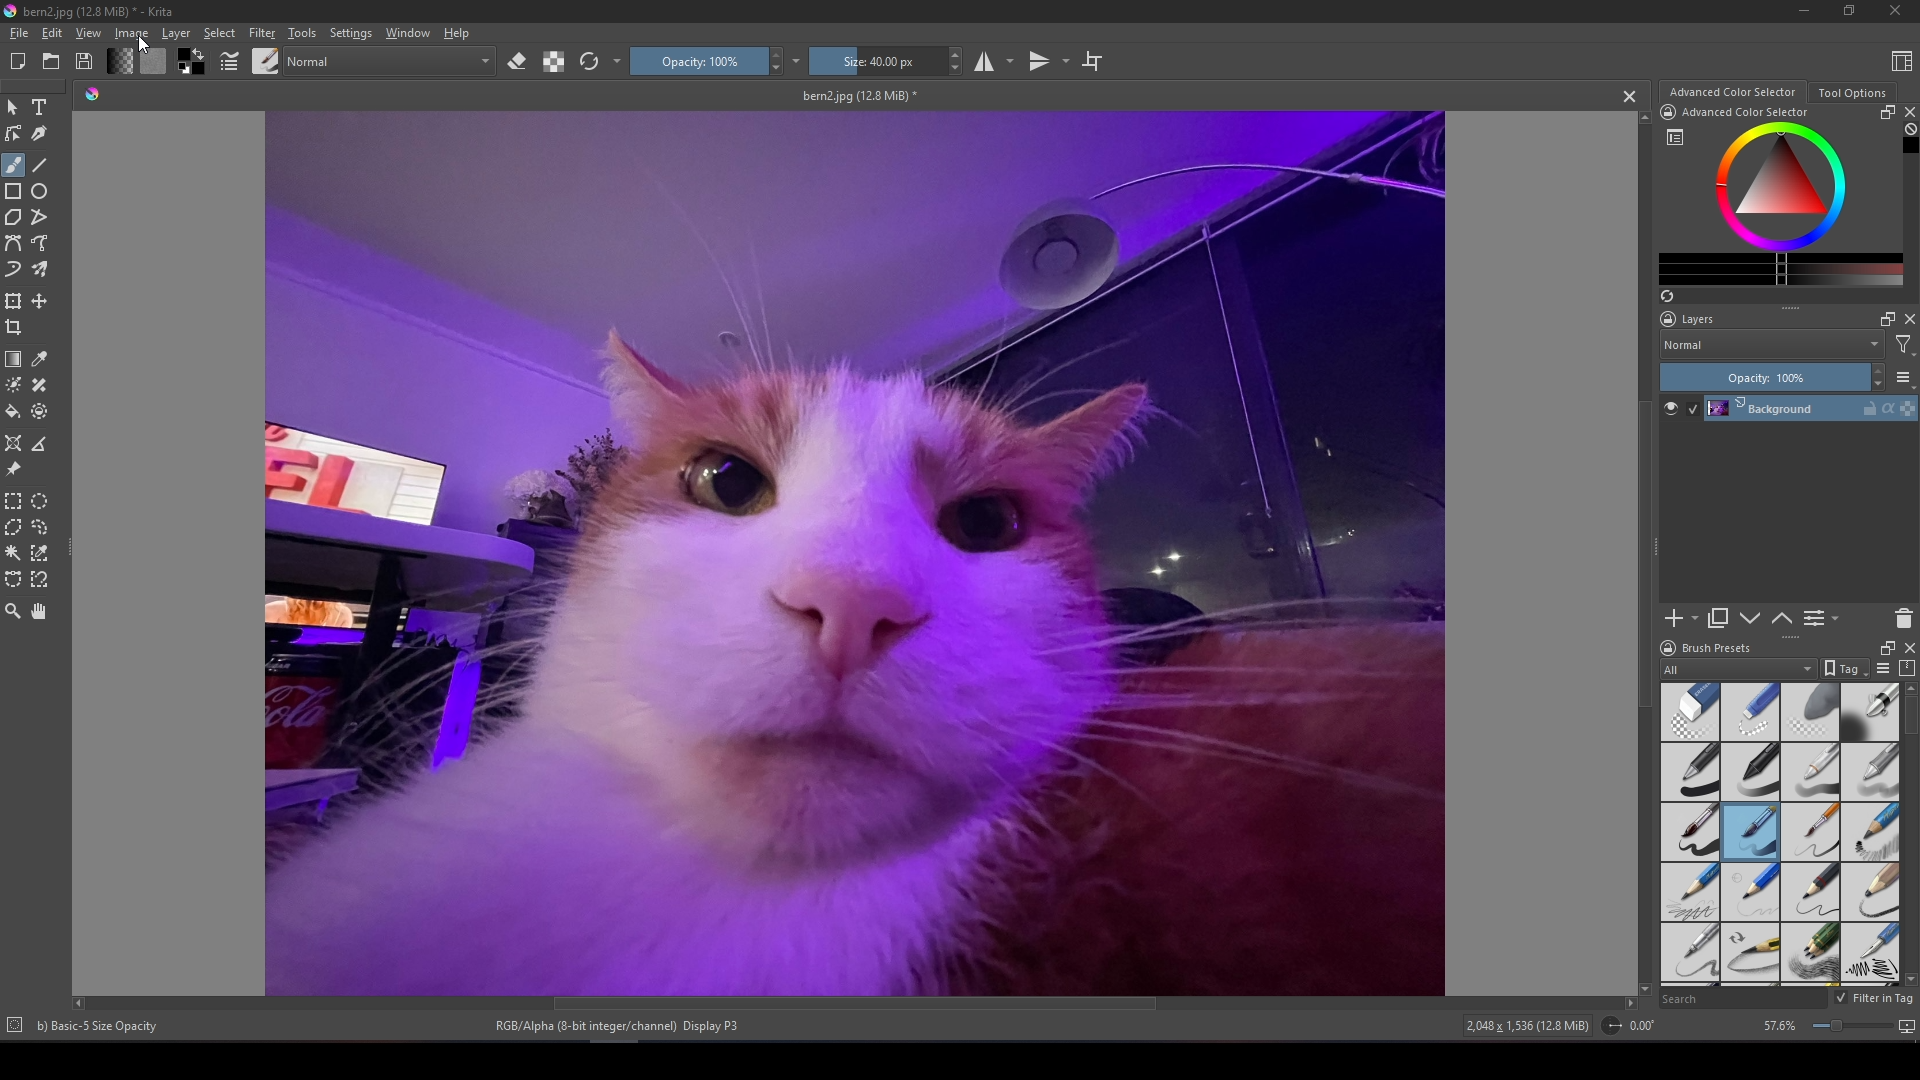  What do you see at coordinates (992, 61) in the screenshot?
I see `Horizontal mirror tool` at bounding box center [992, 61].